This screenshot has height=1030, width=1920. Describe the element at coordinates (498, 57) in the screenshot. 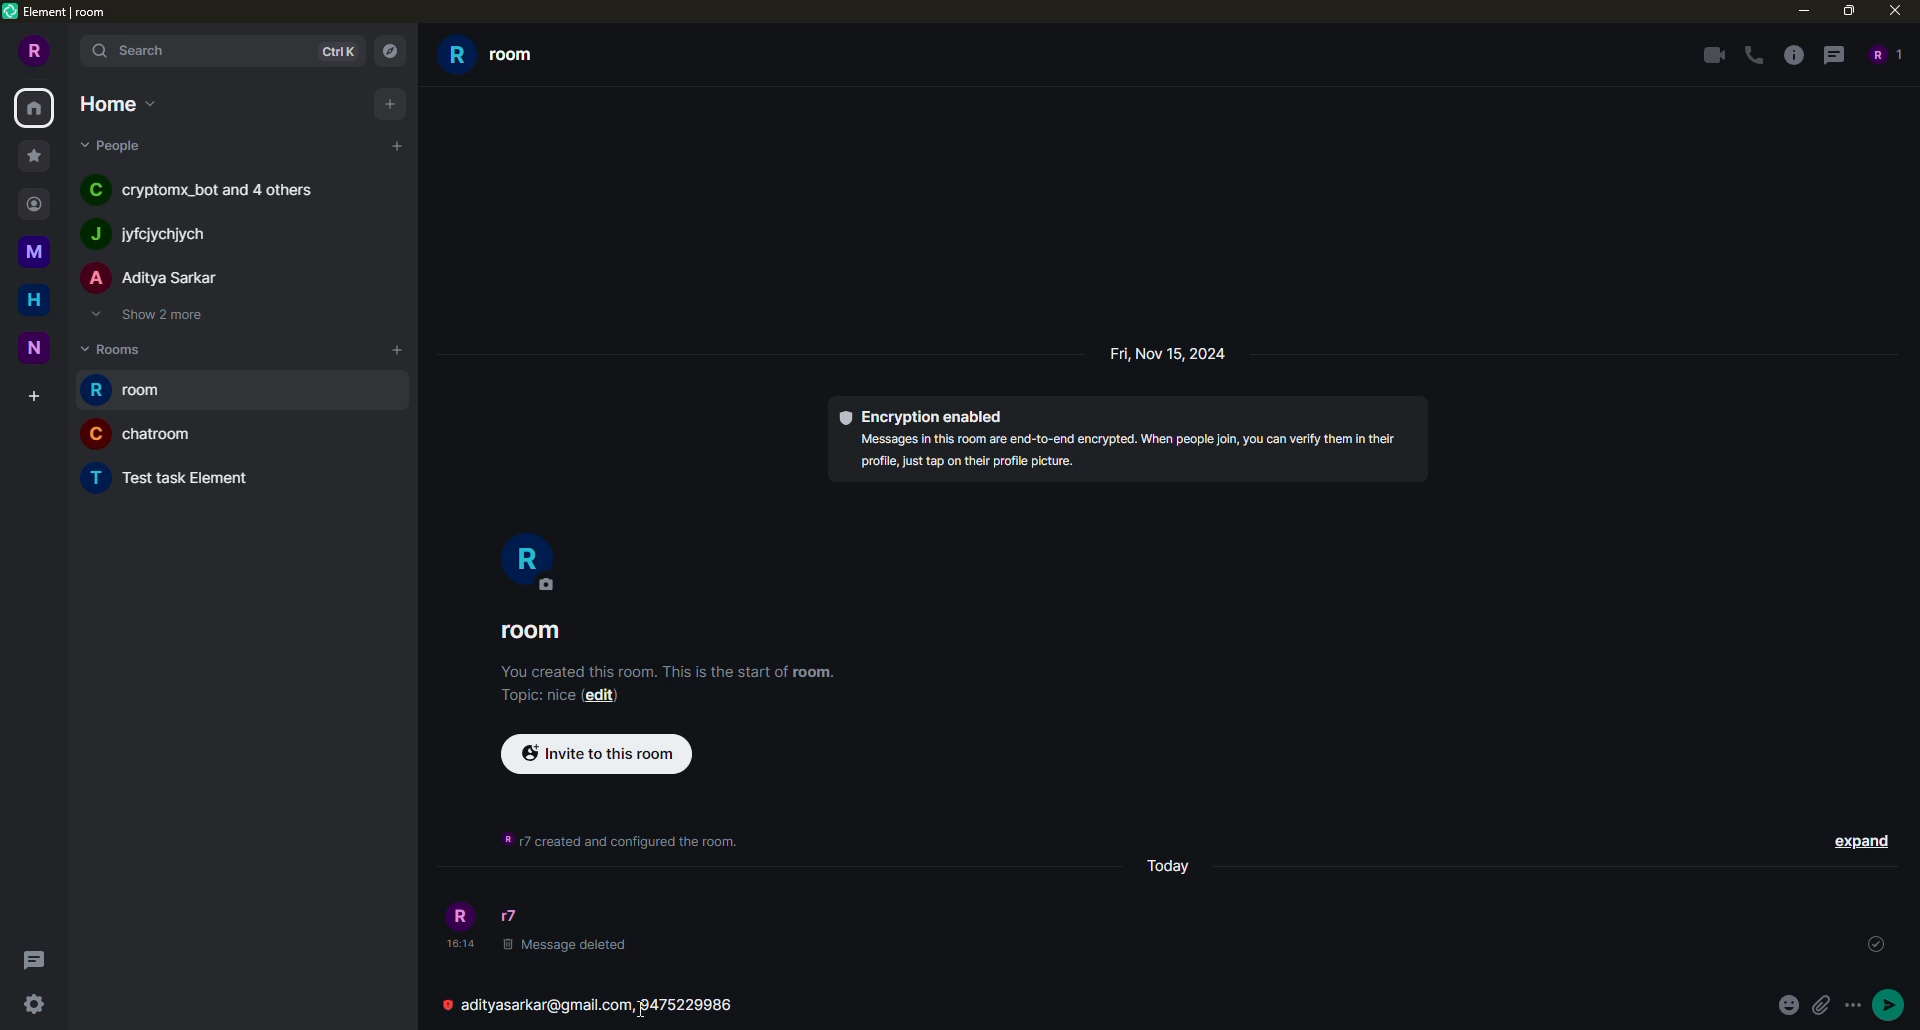

I see `room` at that location.